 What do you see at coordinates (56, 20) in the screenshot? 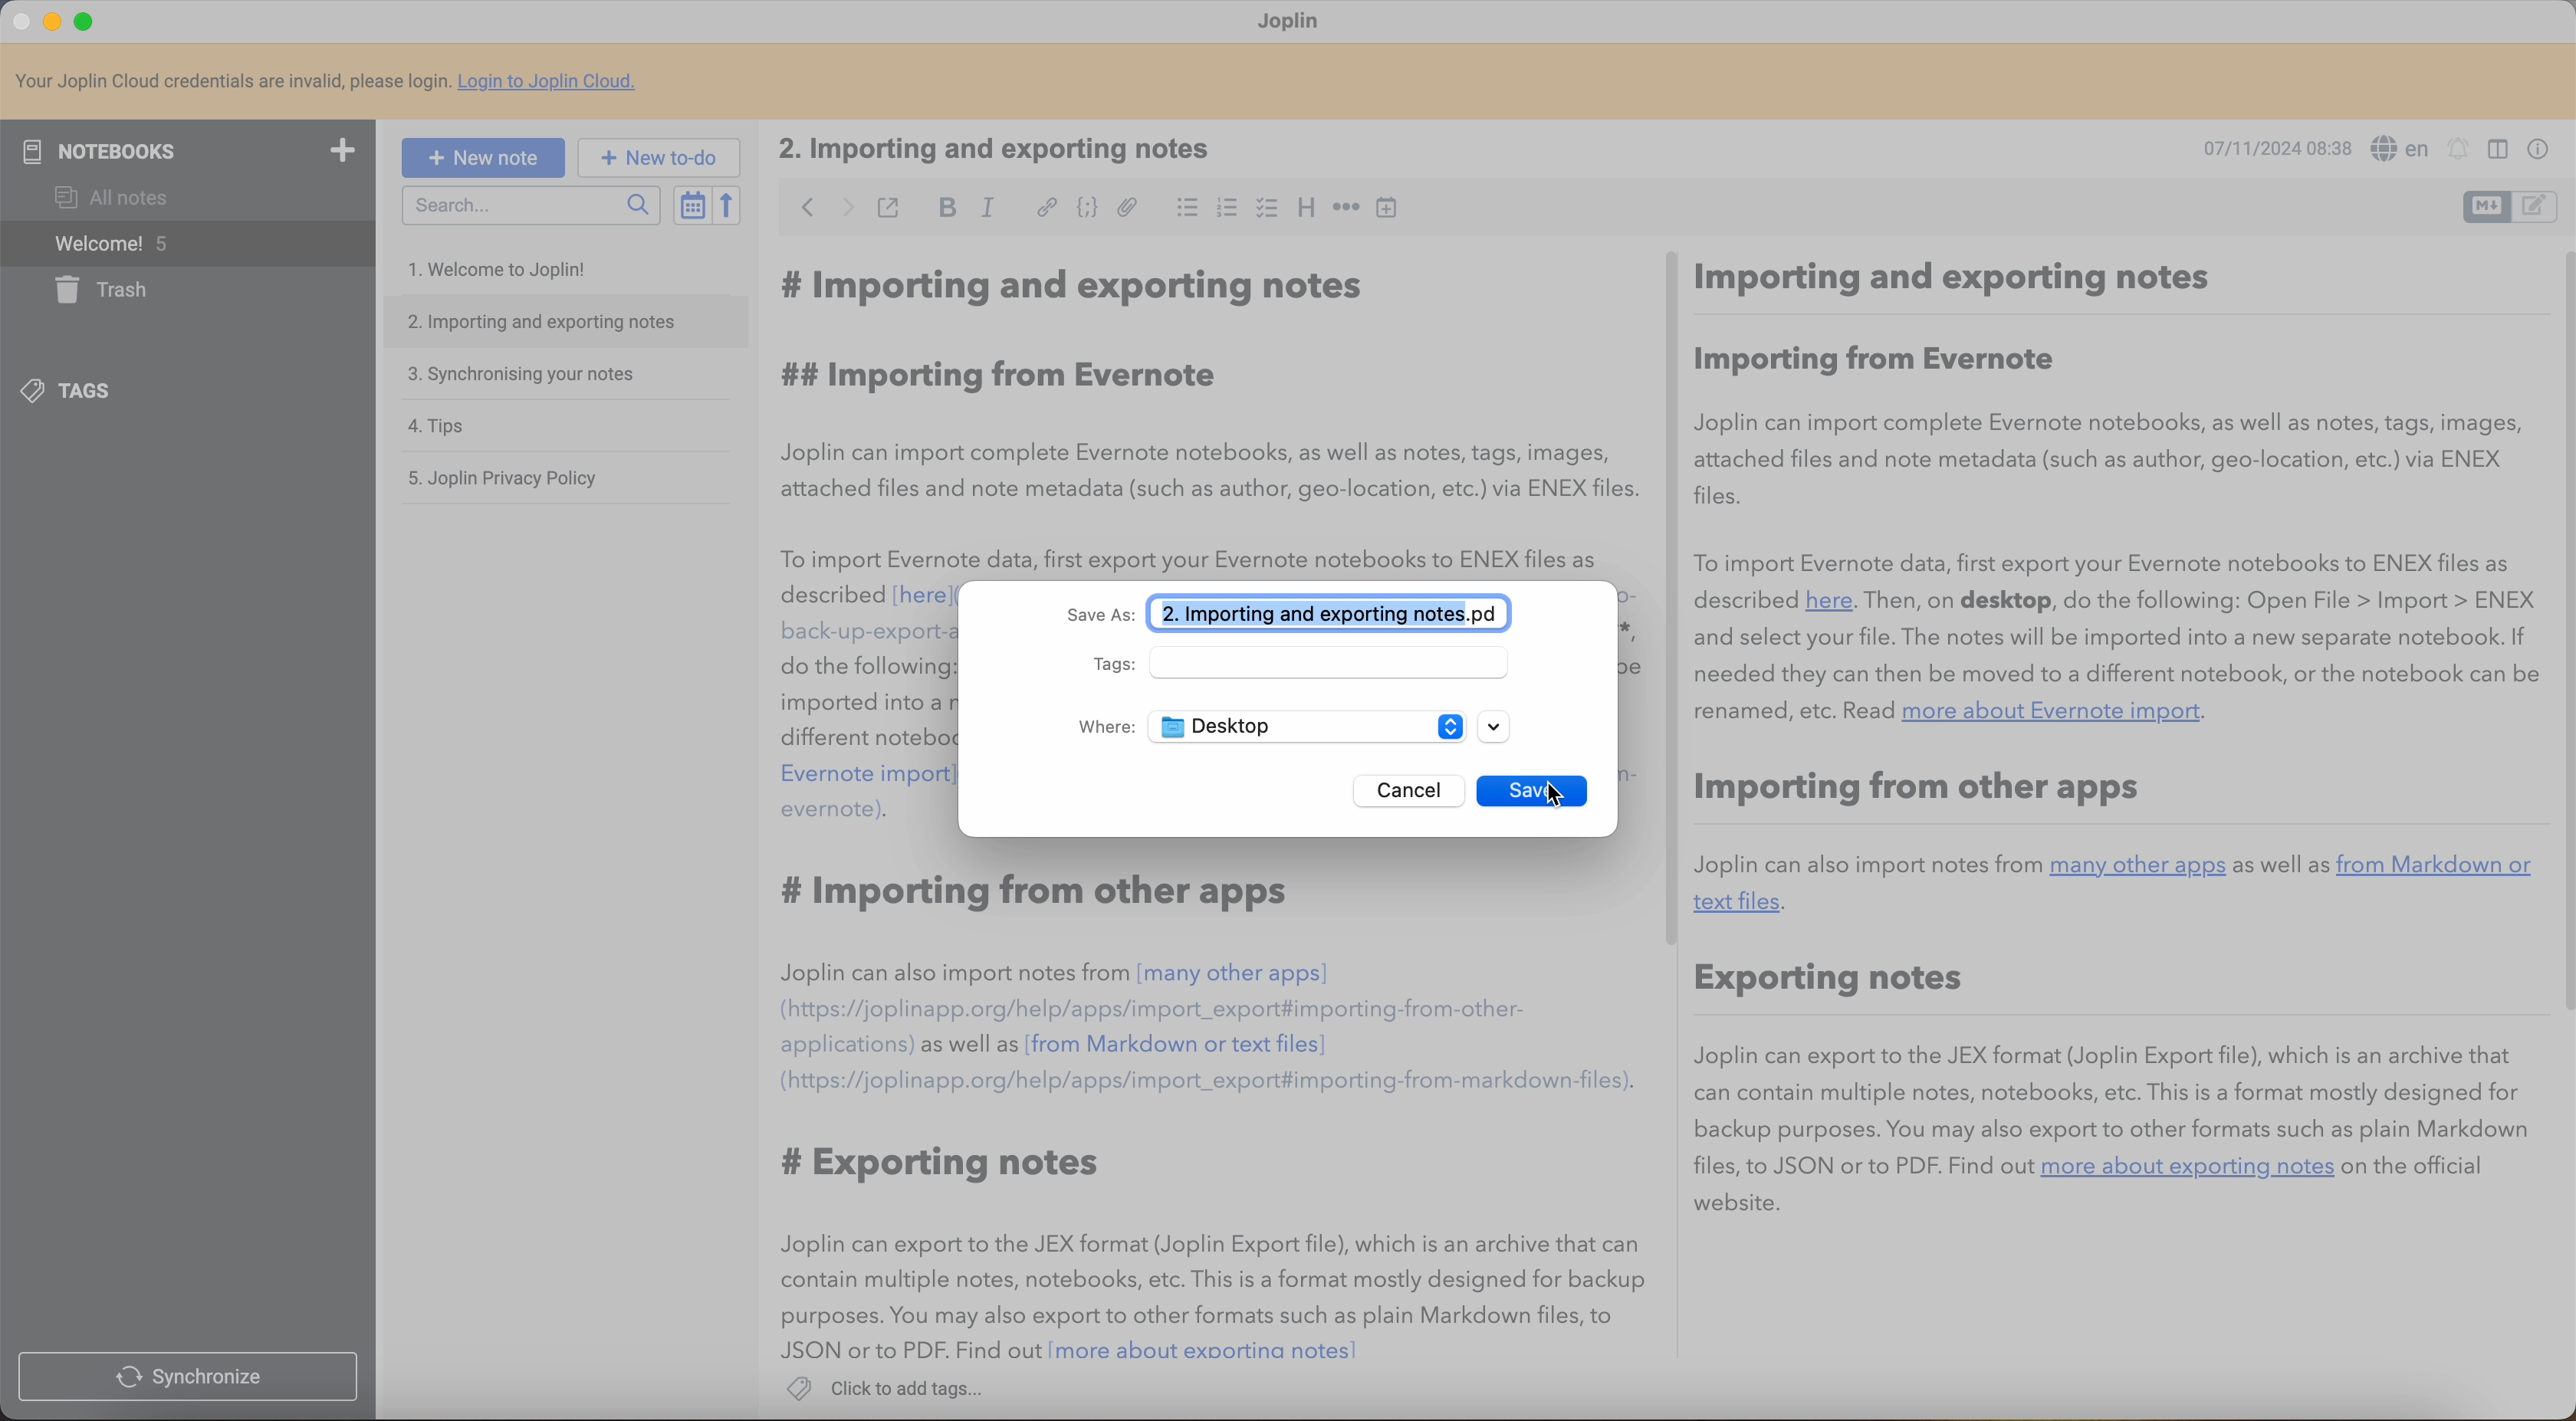
I see `minimize` at bounding box center [56, 20].